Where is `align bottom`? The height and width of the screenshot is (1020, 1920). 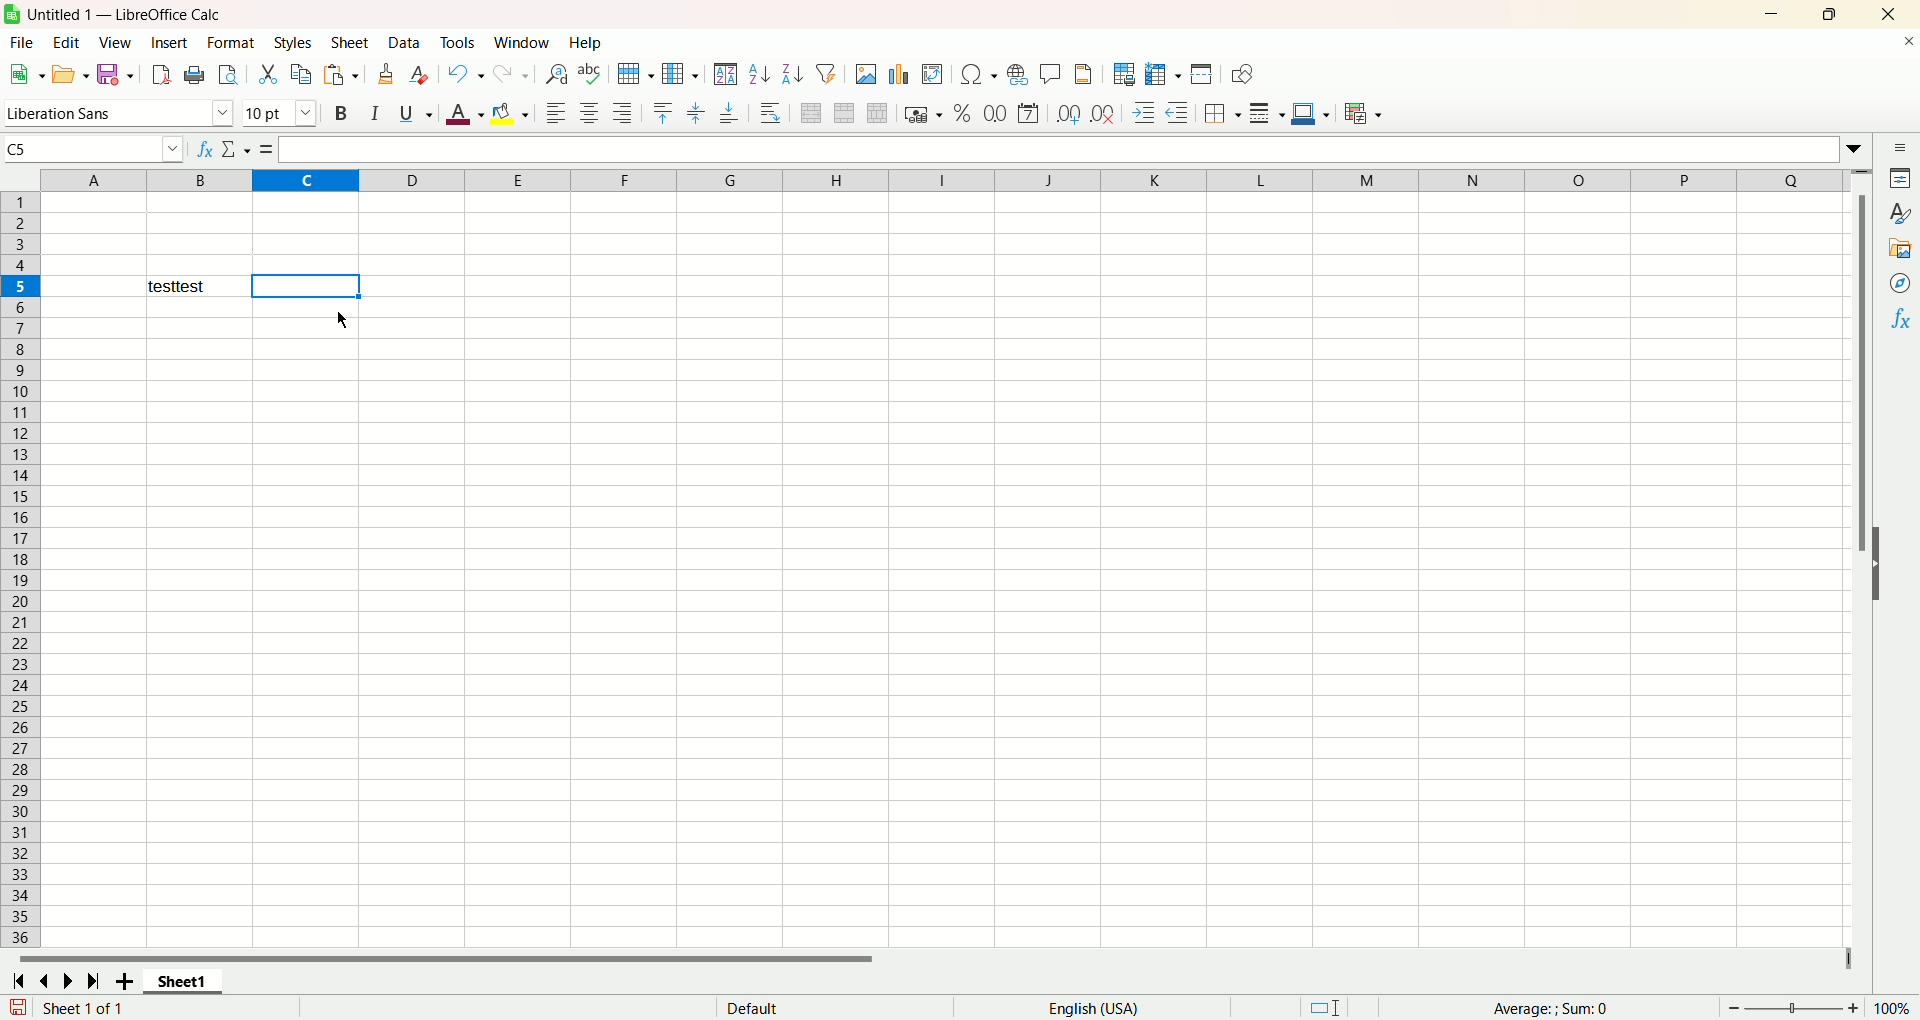
align bottom is located at coordinates (734, 112).